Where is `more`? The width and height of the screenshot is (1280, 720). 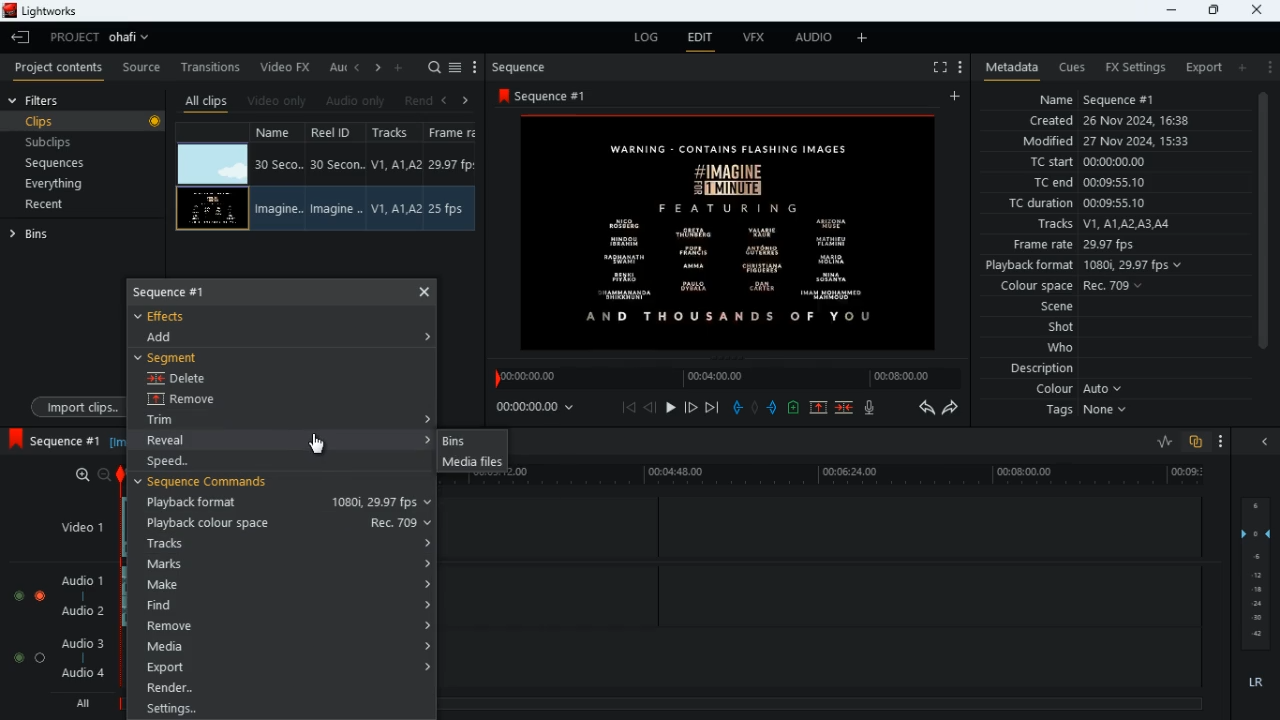
more is located at coordinates (475, 67).